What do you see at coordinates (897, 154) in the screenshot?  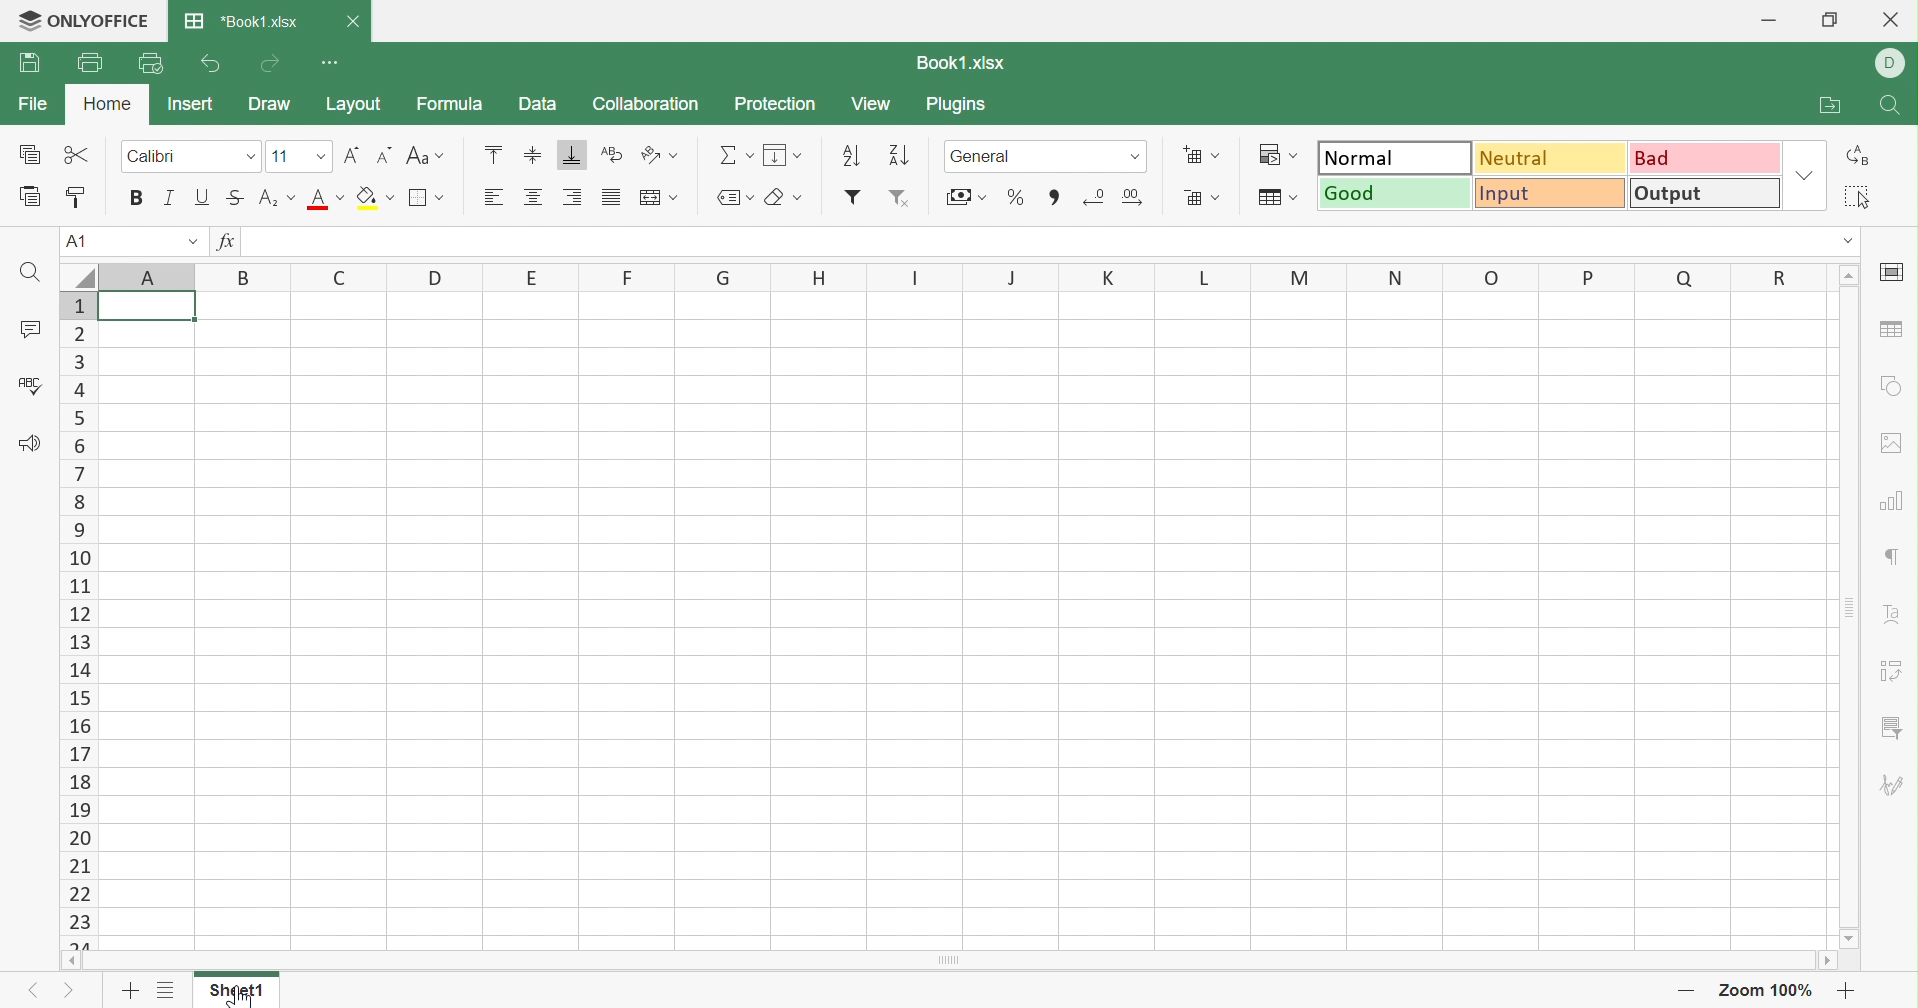 I see `Descending order` at bounding box center [897, 154].